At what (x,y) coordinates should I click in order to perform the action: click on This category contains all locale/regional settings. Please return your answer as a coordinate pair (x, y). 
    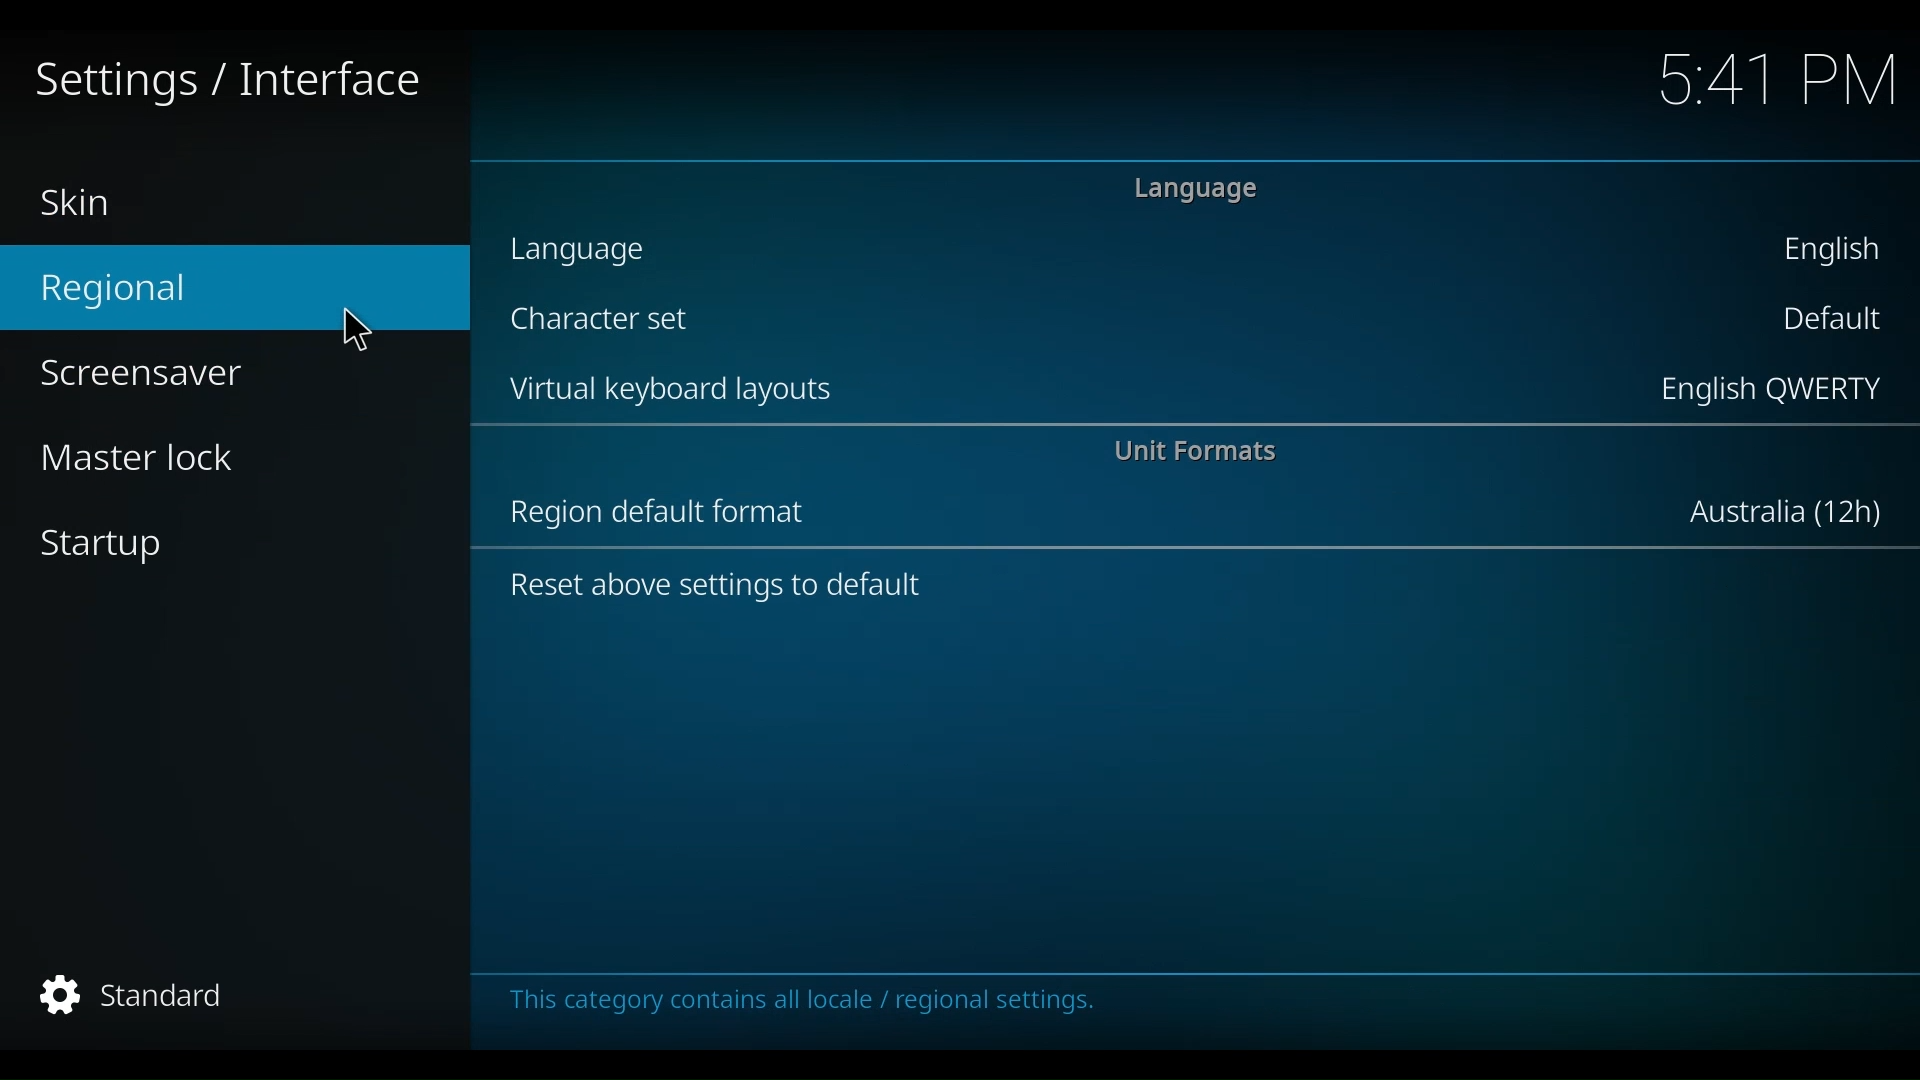
    Looking at the image, I should click on (818, 1000).